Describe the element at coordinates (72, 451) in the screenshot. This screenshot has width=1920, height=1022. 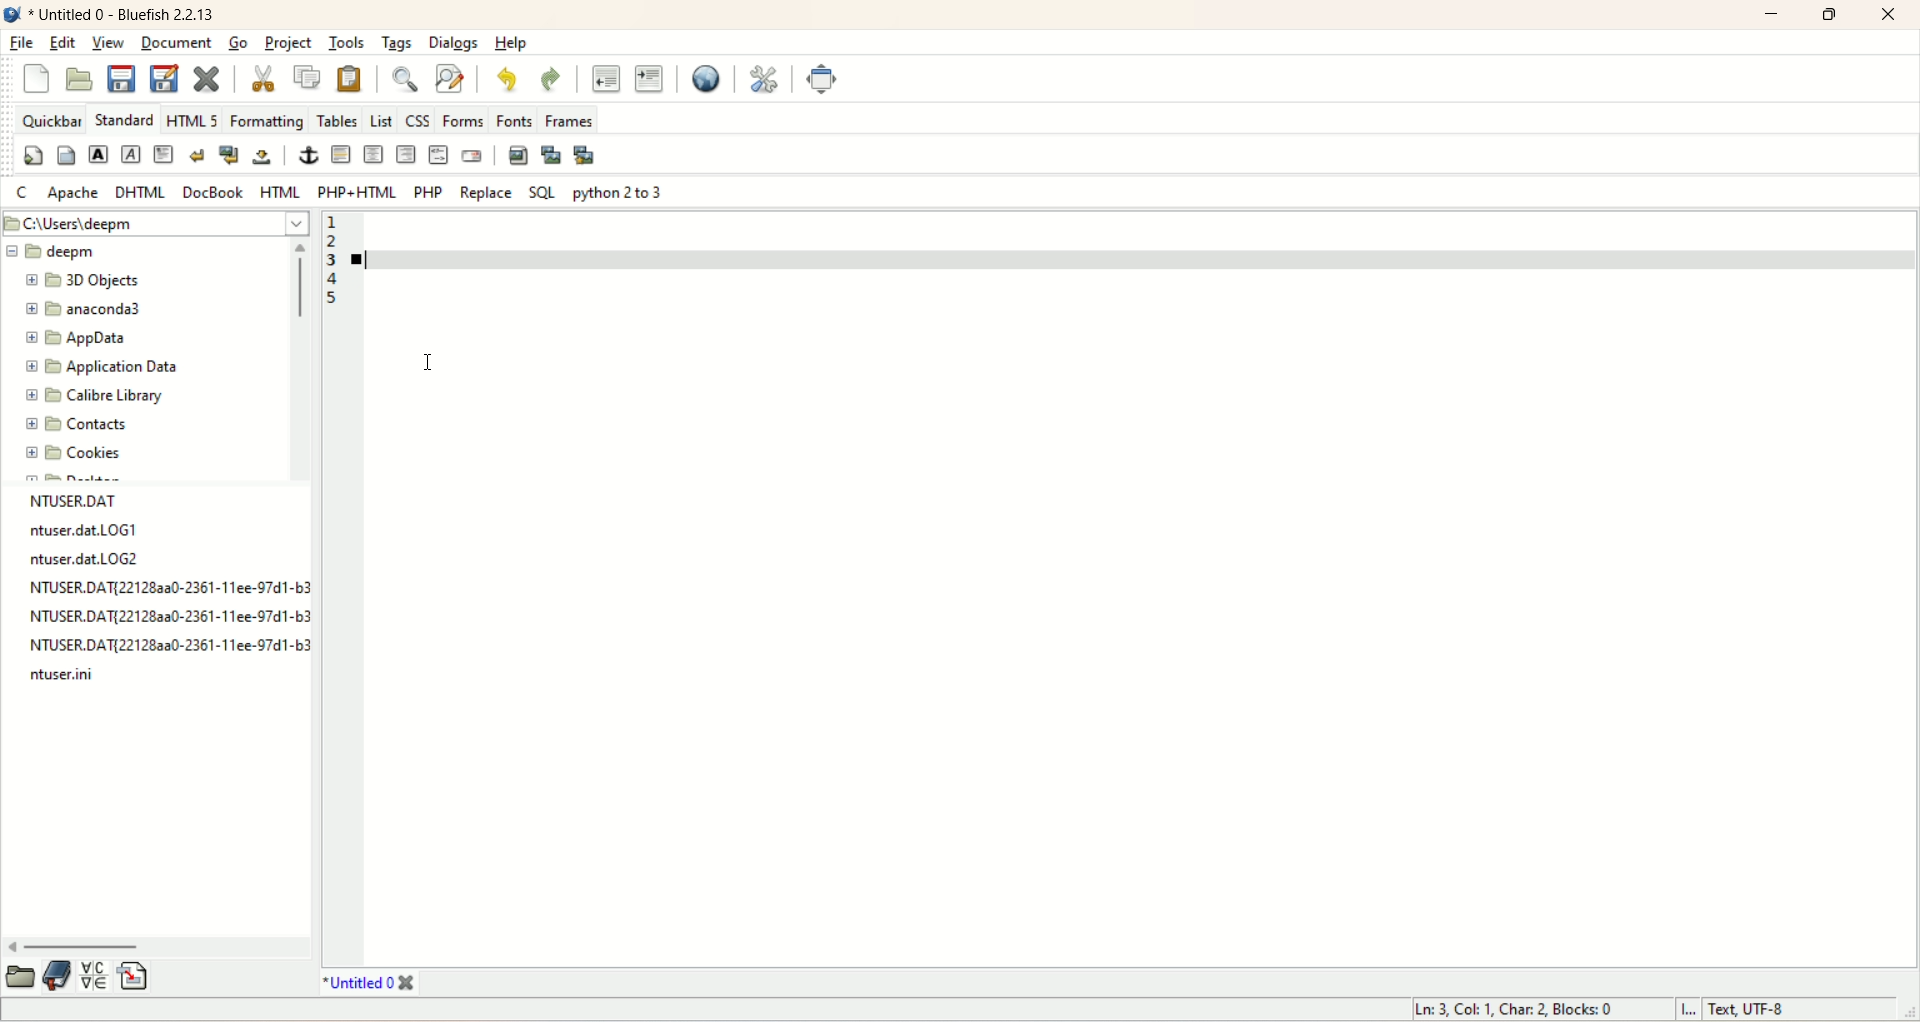
I see `cookies` at that location.